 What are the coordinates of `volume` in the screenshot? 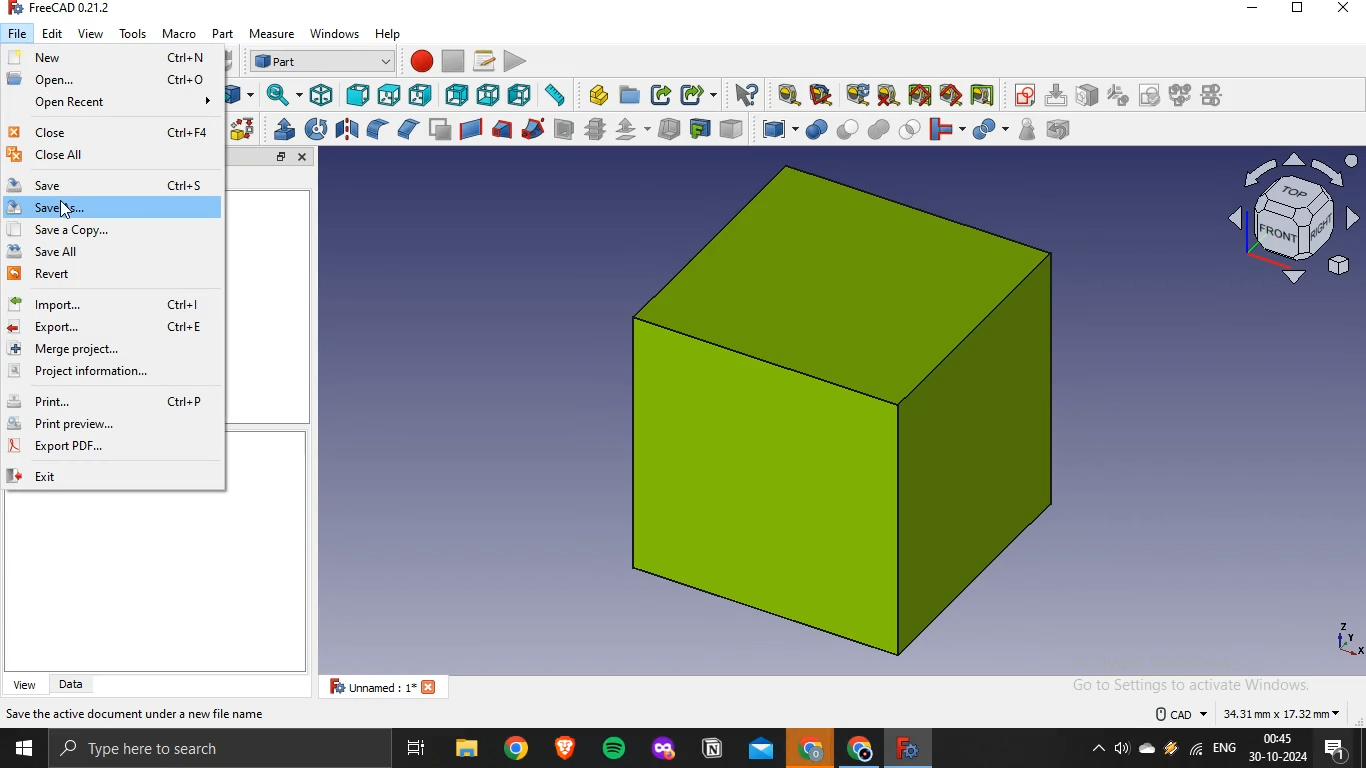 It's located at (1121, 749).